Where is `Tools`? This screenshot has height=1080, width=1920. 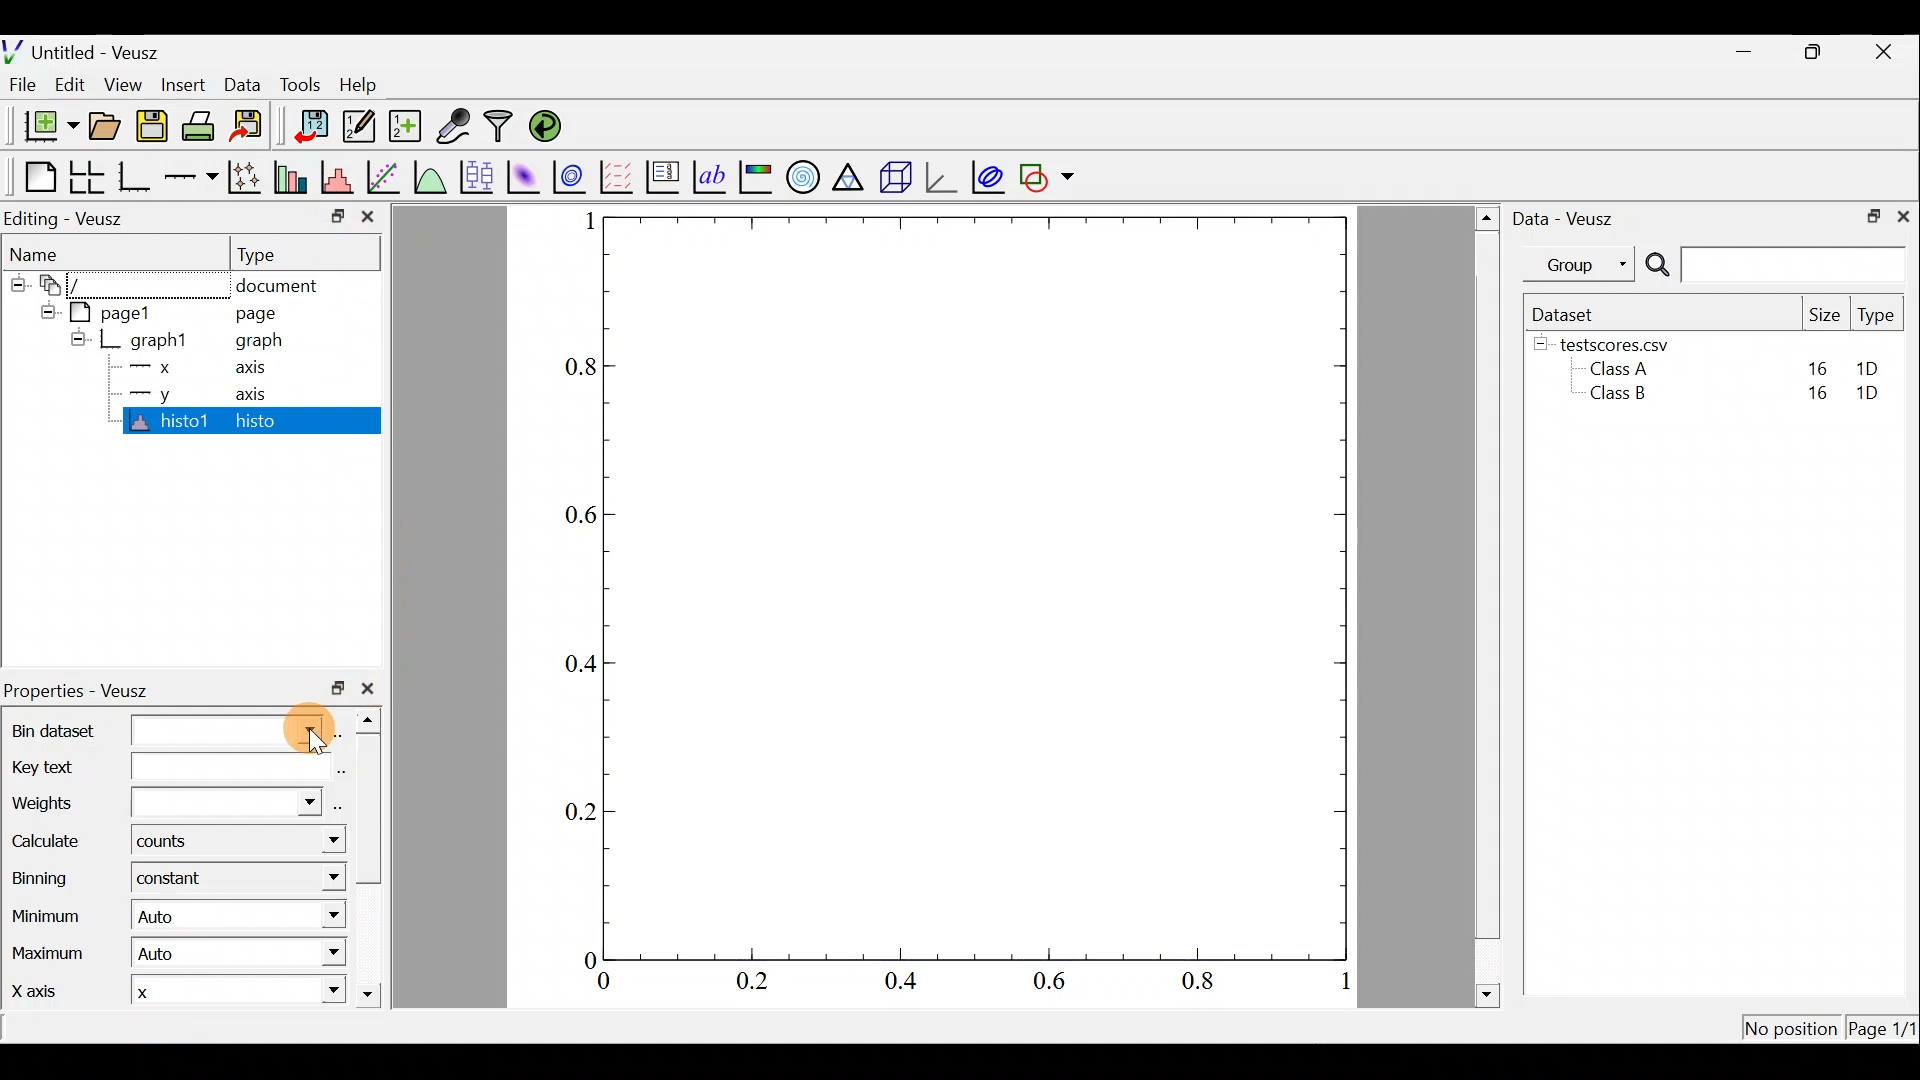
Tools is located at coordinates (298, 86).